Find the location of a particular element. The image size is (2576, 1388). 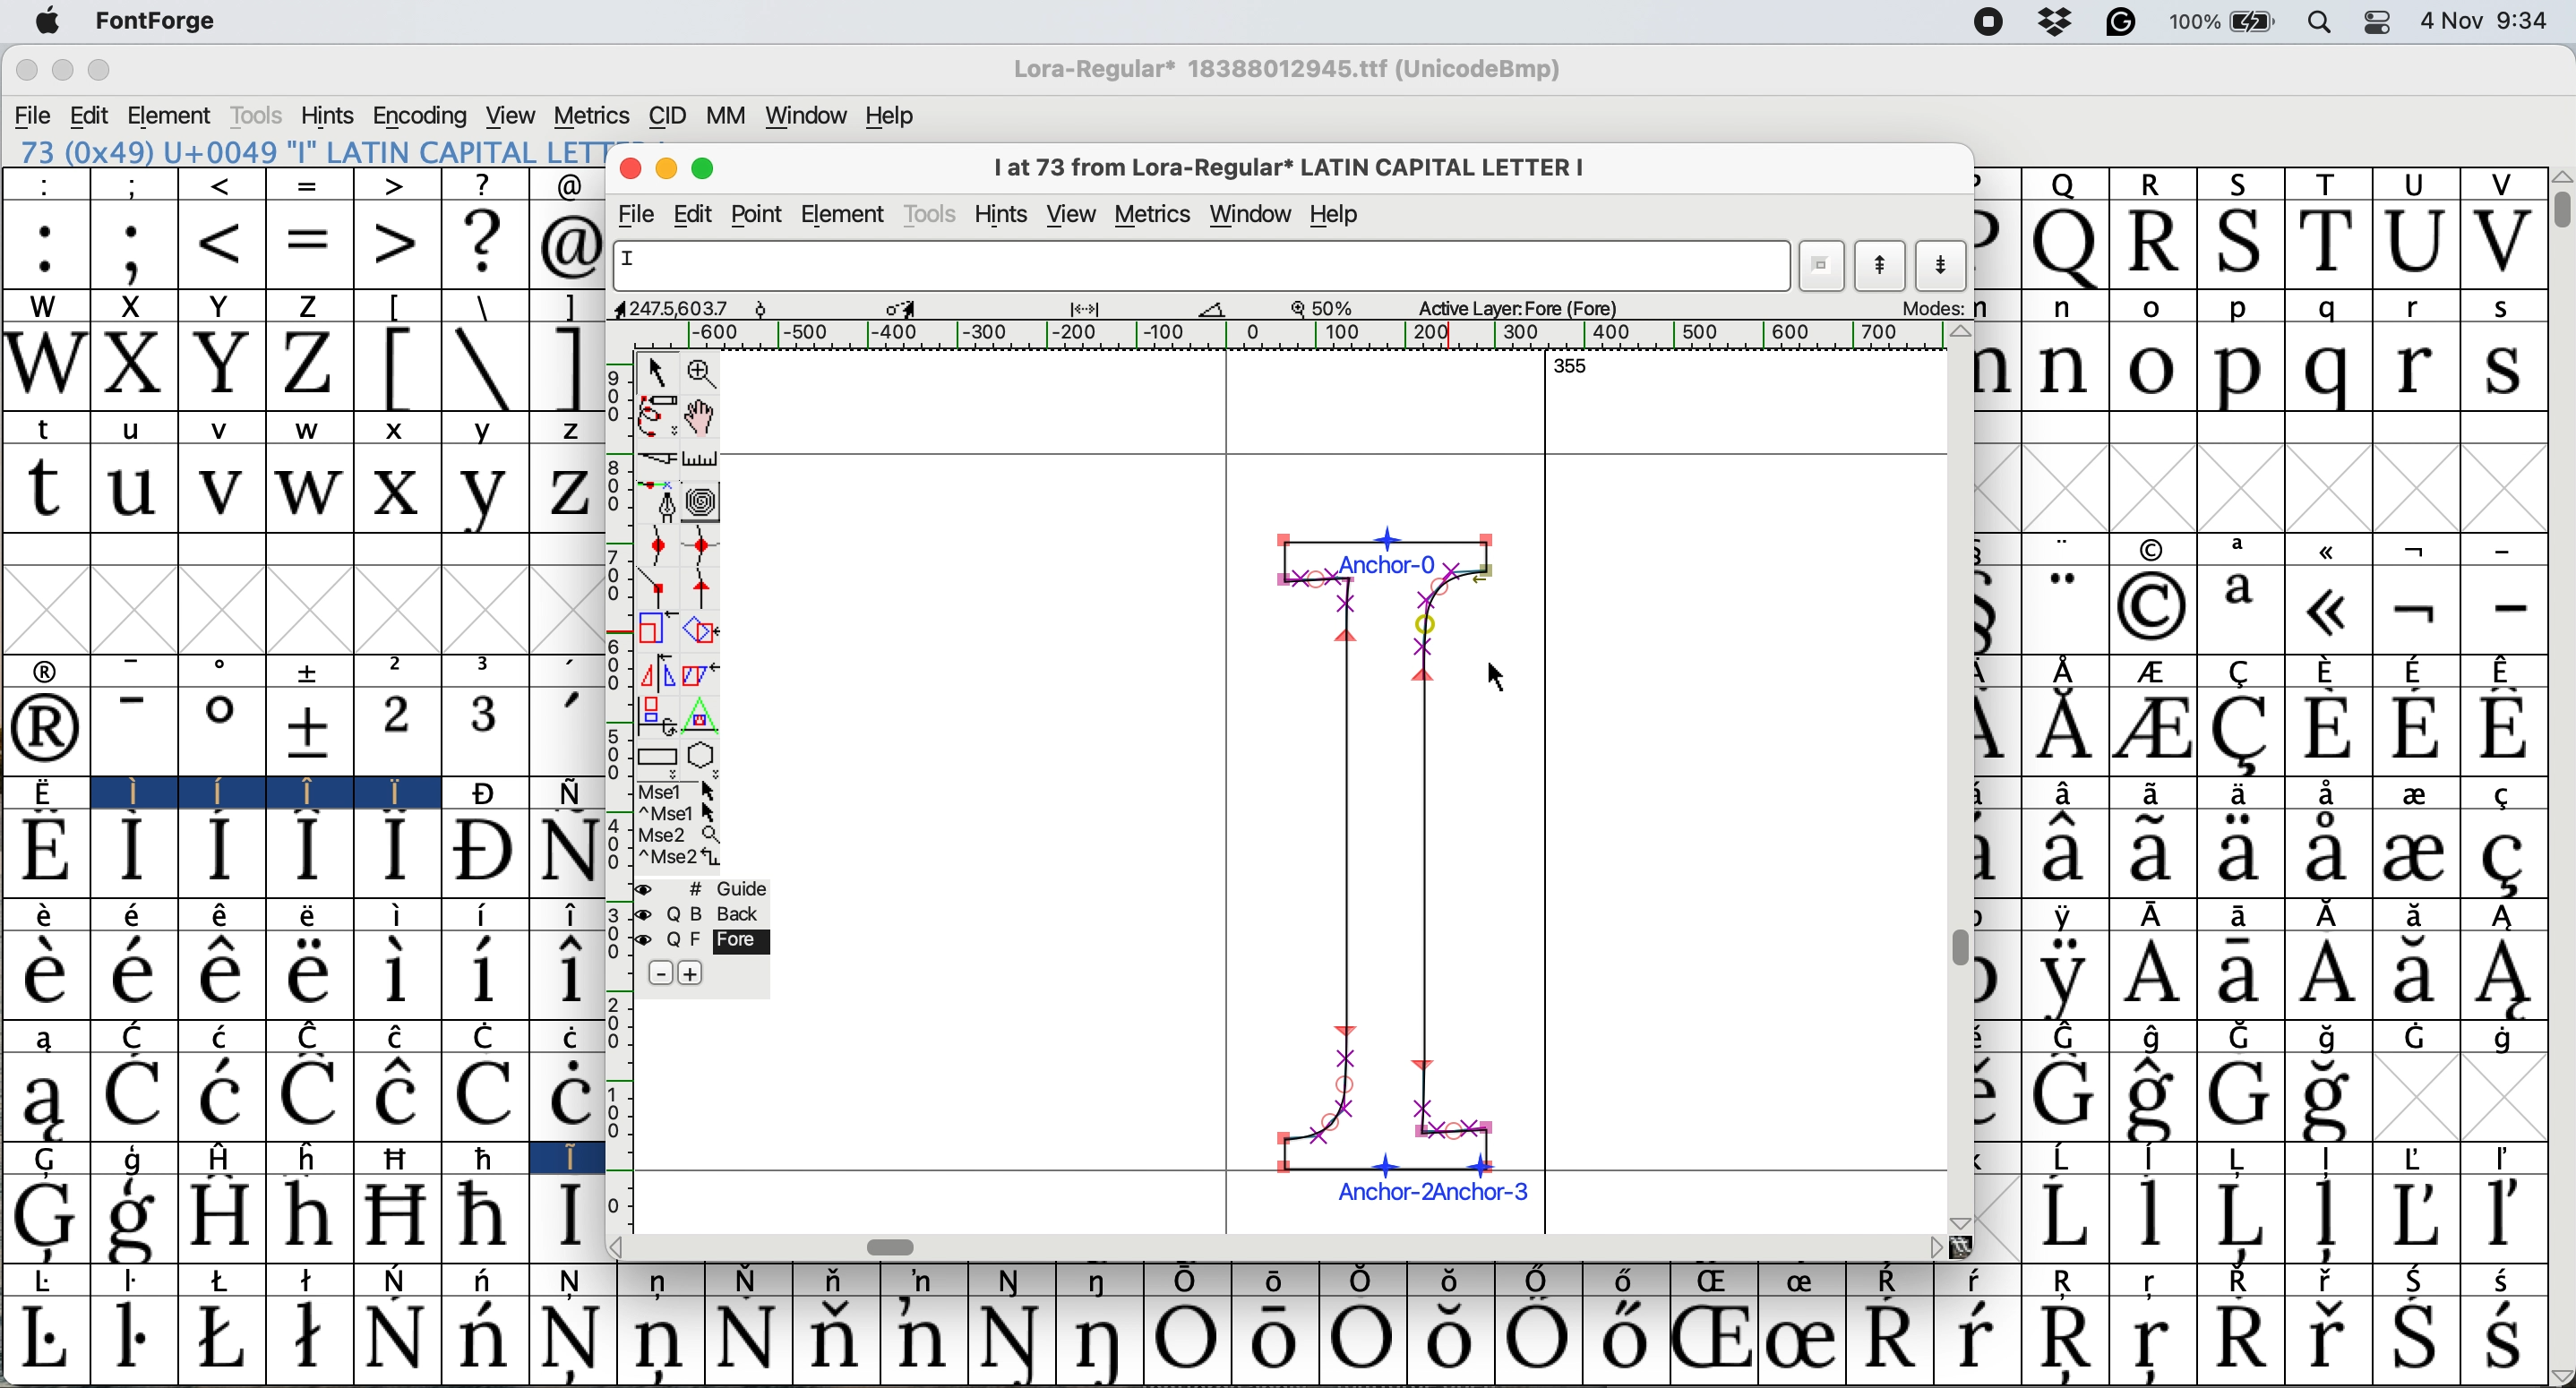

I at 73from Lora-Regular* LATIN CAPITAL LETTER I is located at coordinates (1301, 172).